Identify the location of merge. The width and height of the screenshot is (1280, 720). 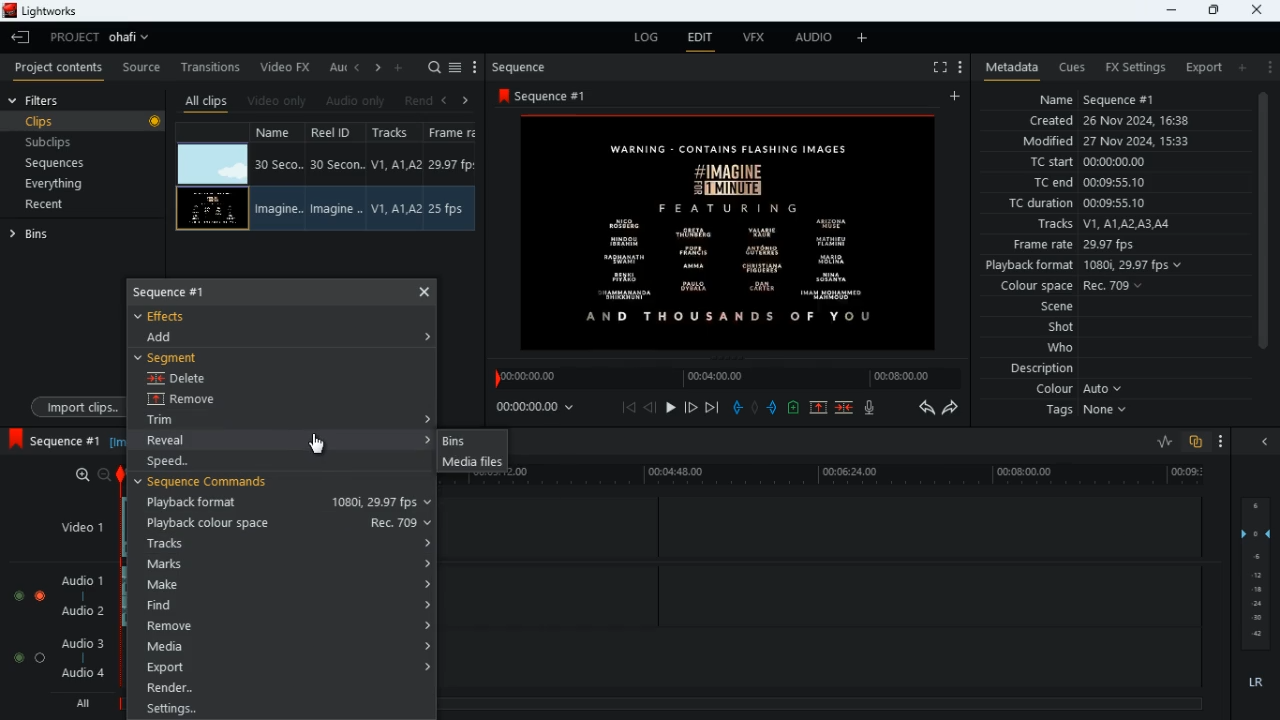
(845, 406).